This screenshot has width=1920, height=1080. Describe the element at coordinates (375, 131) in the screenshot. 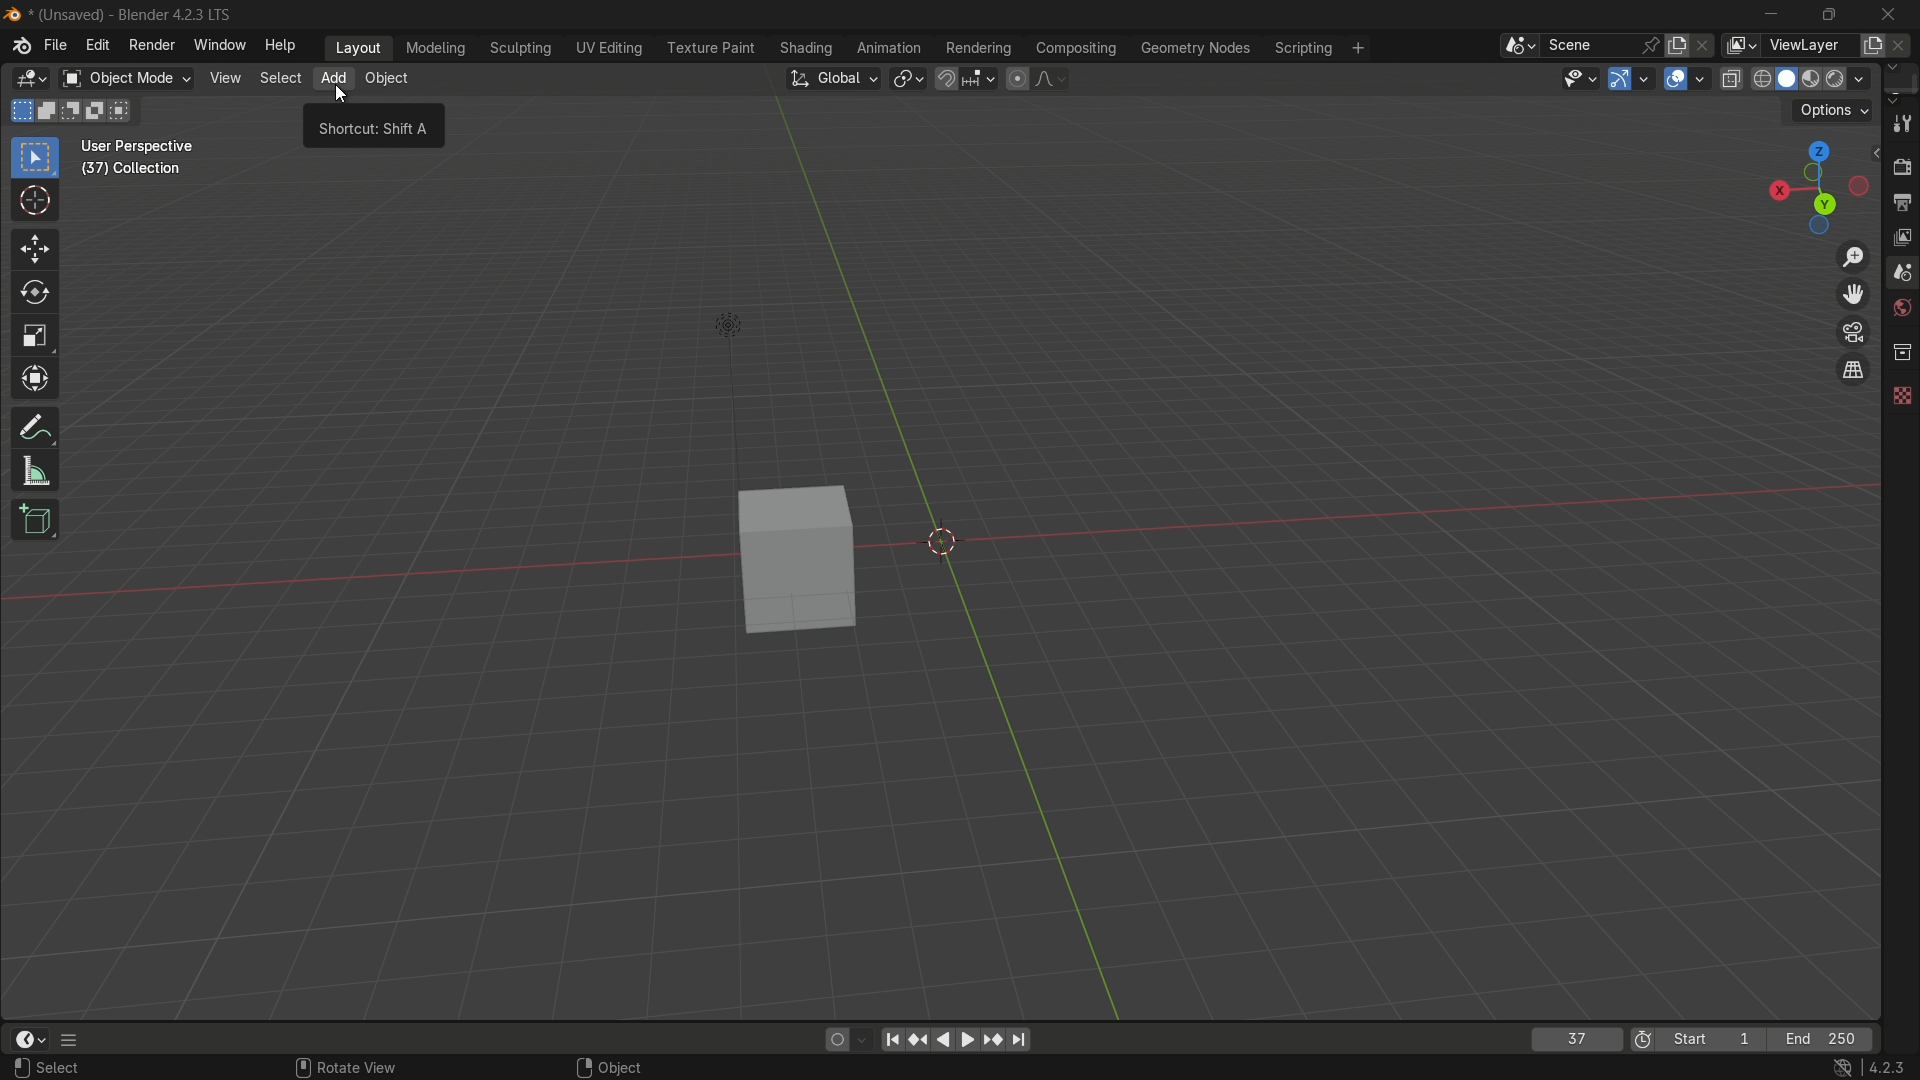

I see `SHORTCUT: shift a` at that location.